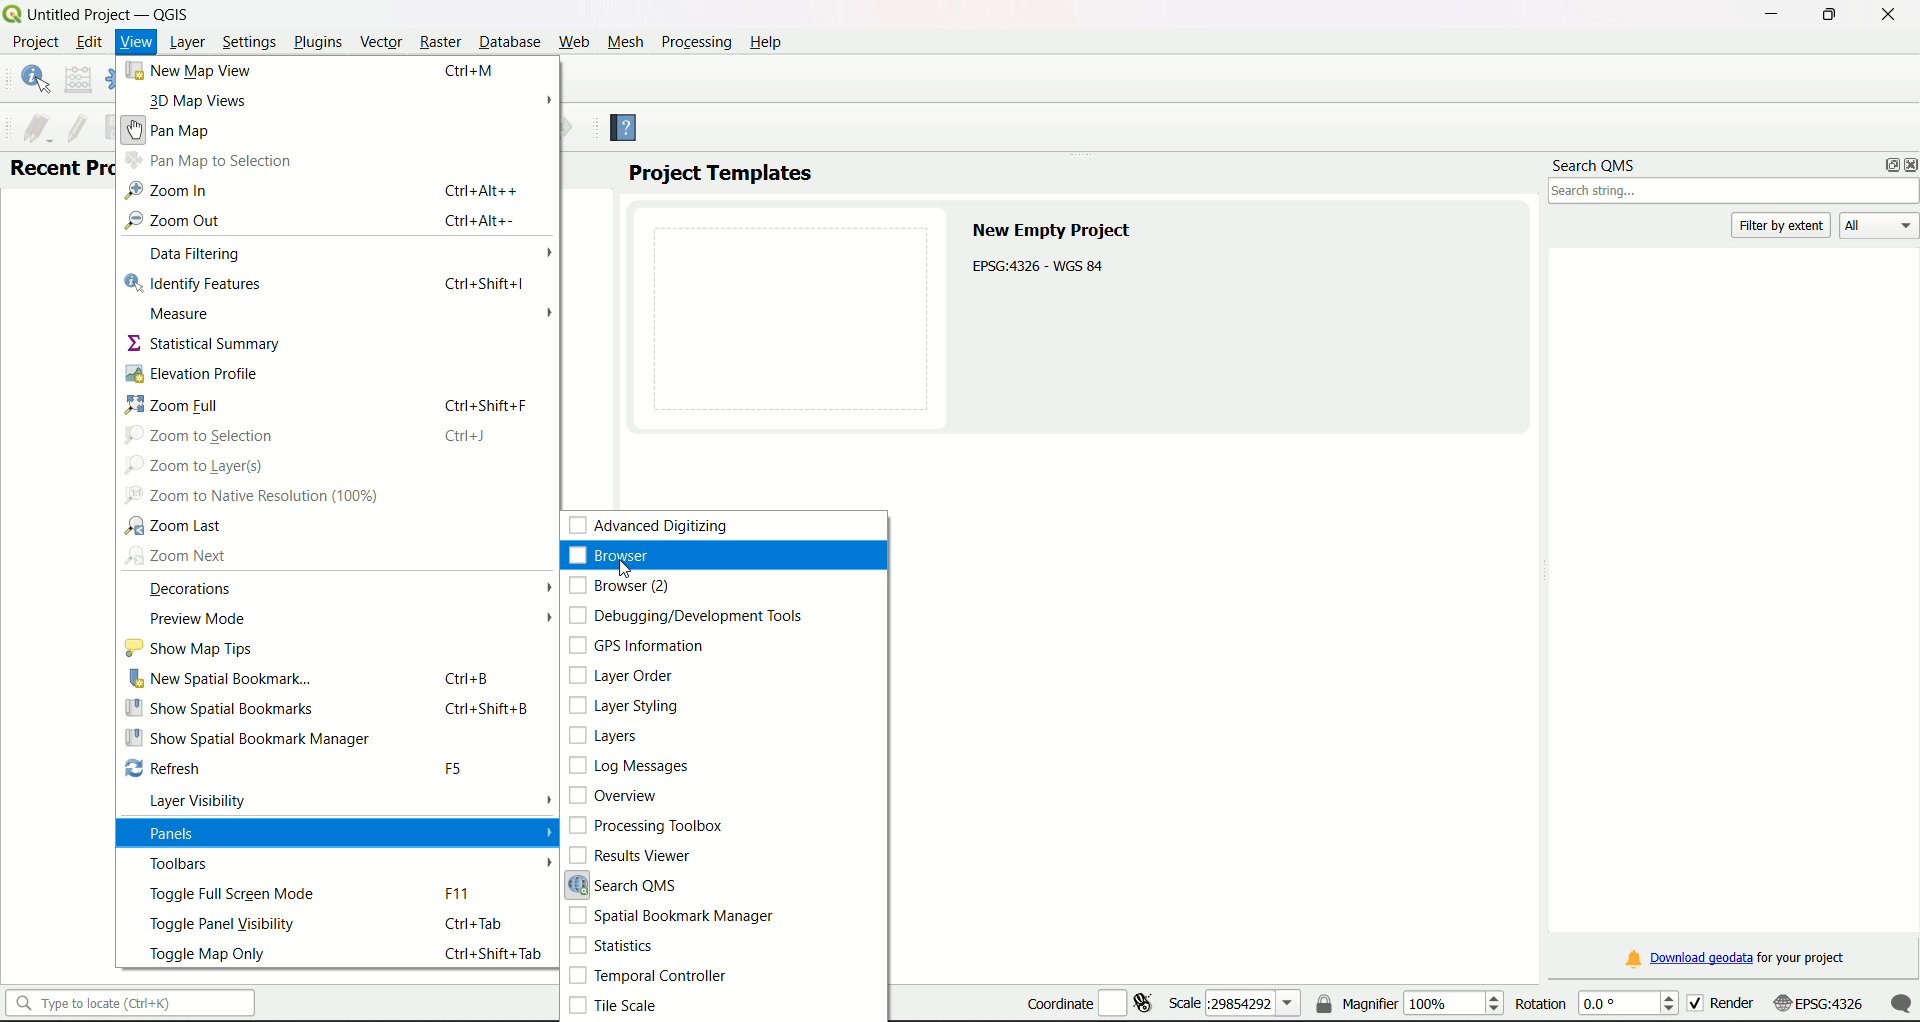 This screenshot has width=1920, height=1022. What do you see at coordinates (646, 524) in the screenshot?
I see `advanced digitizing` at bounding box center [646, 524].